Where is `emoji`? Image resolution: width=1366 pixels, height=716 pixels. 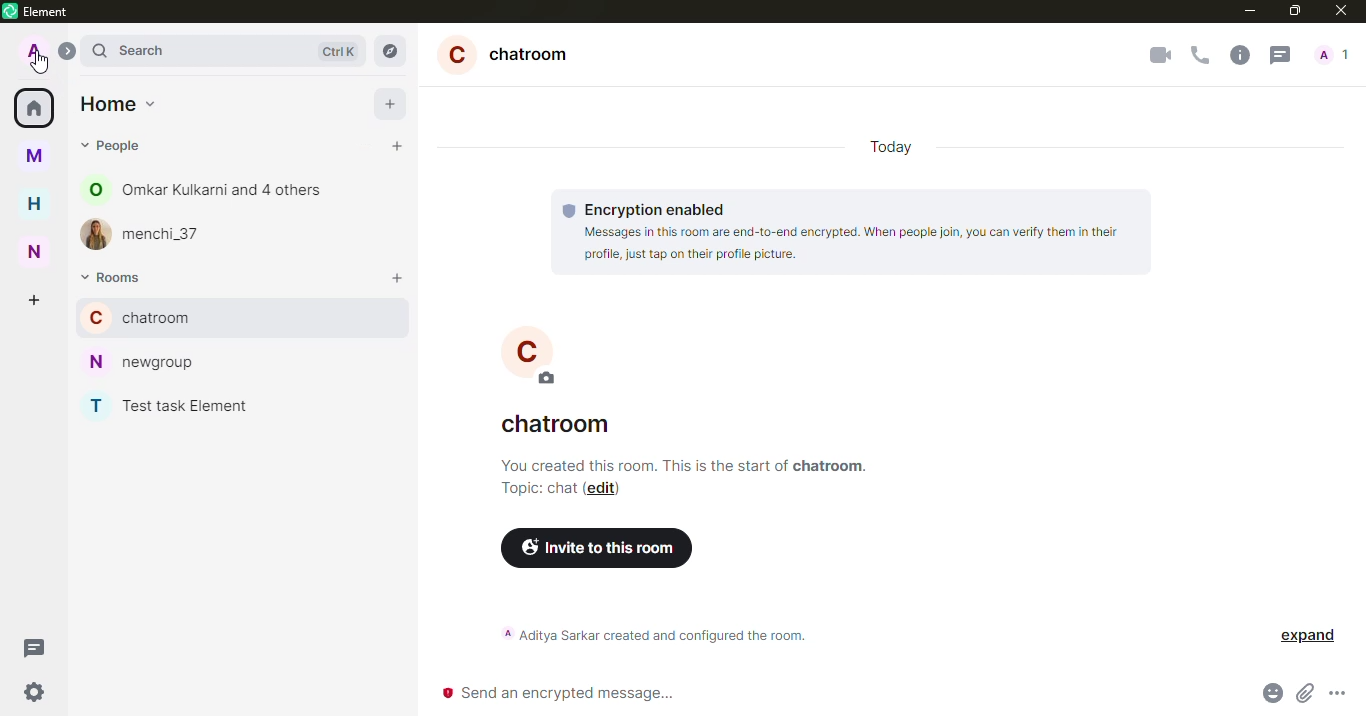
emoji is located at coordinates (1268, 695).